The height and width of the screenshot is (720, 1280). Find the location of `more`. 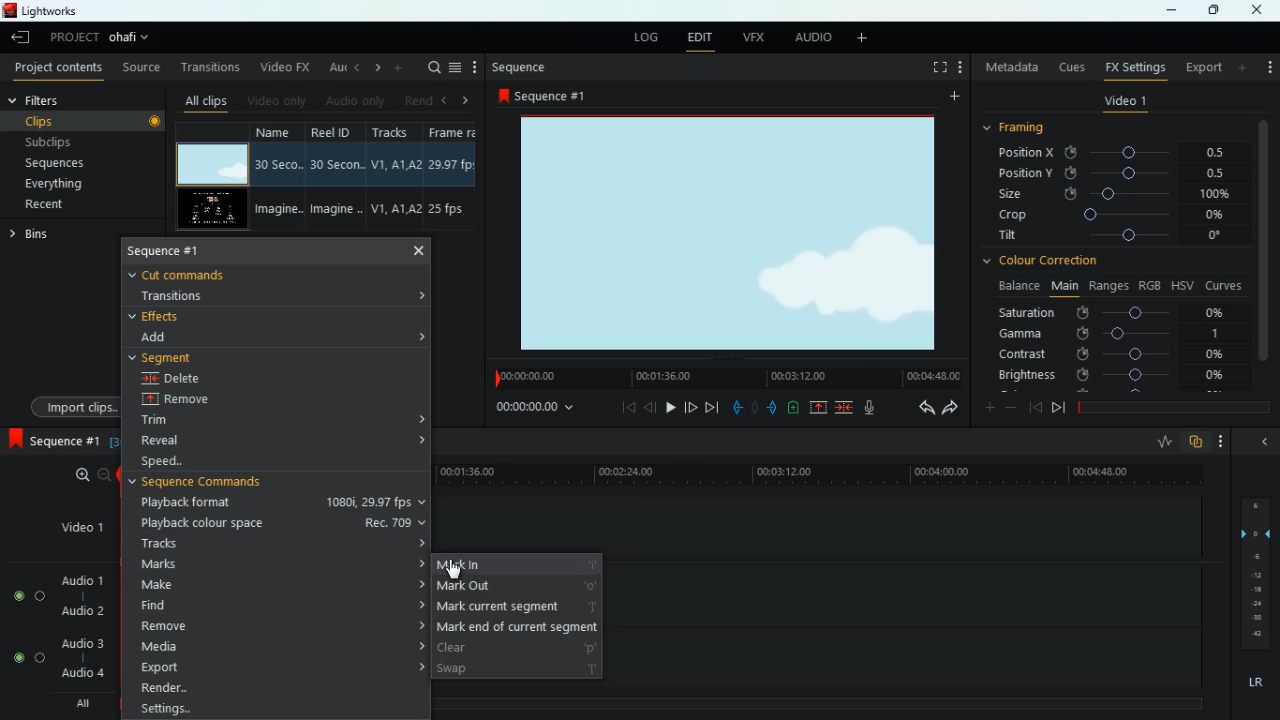

more is located at coordinates (1243, 67).